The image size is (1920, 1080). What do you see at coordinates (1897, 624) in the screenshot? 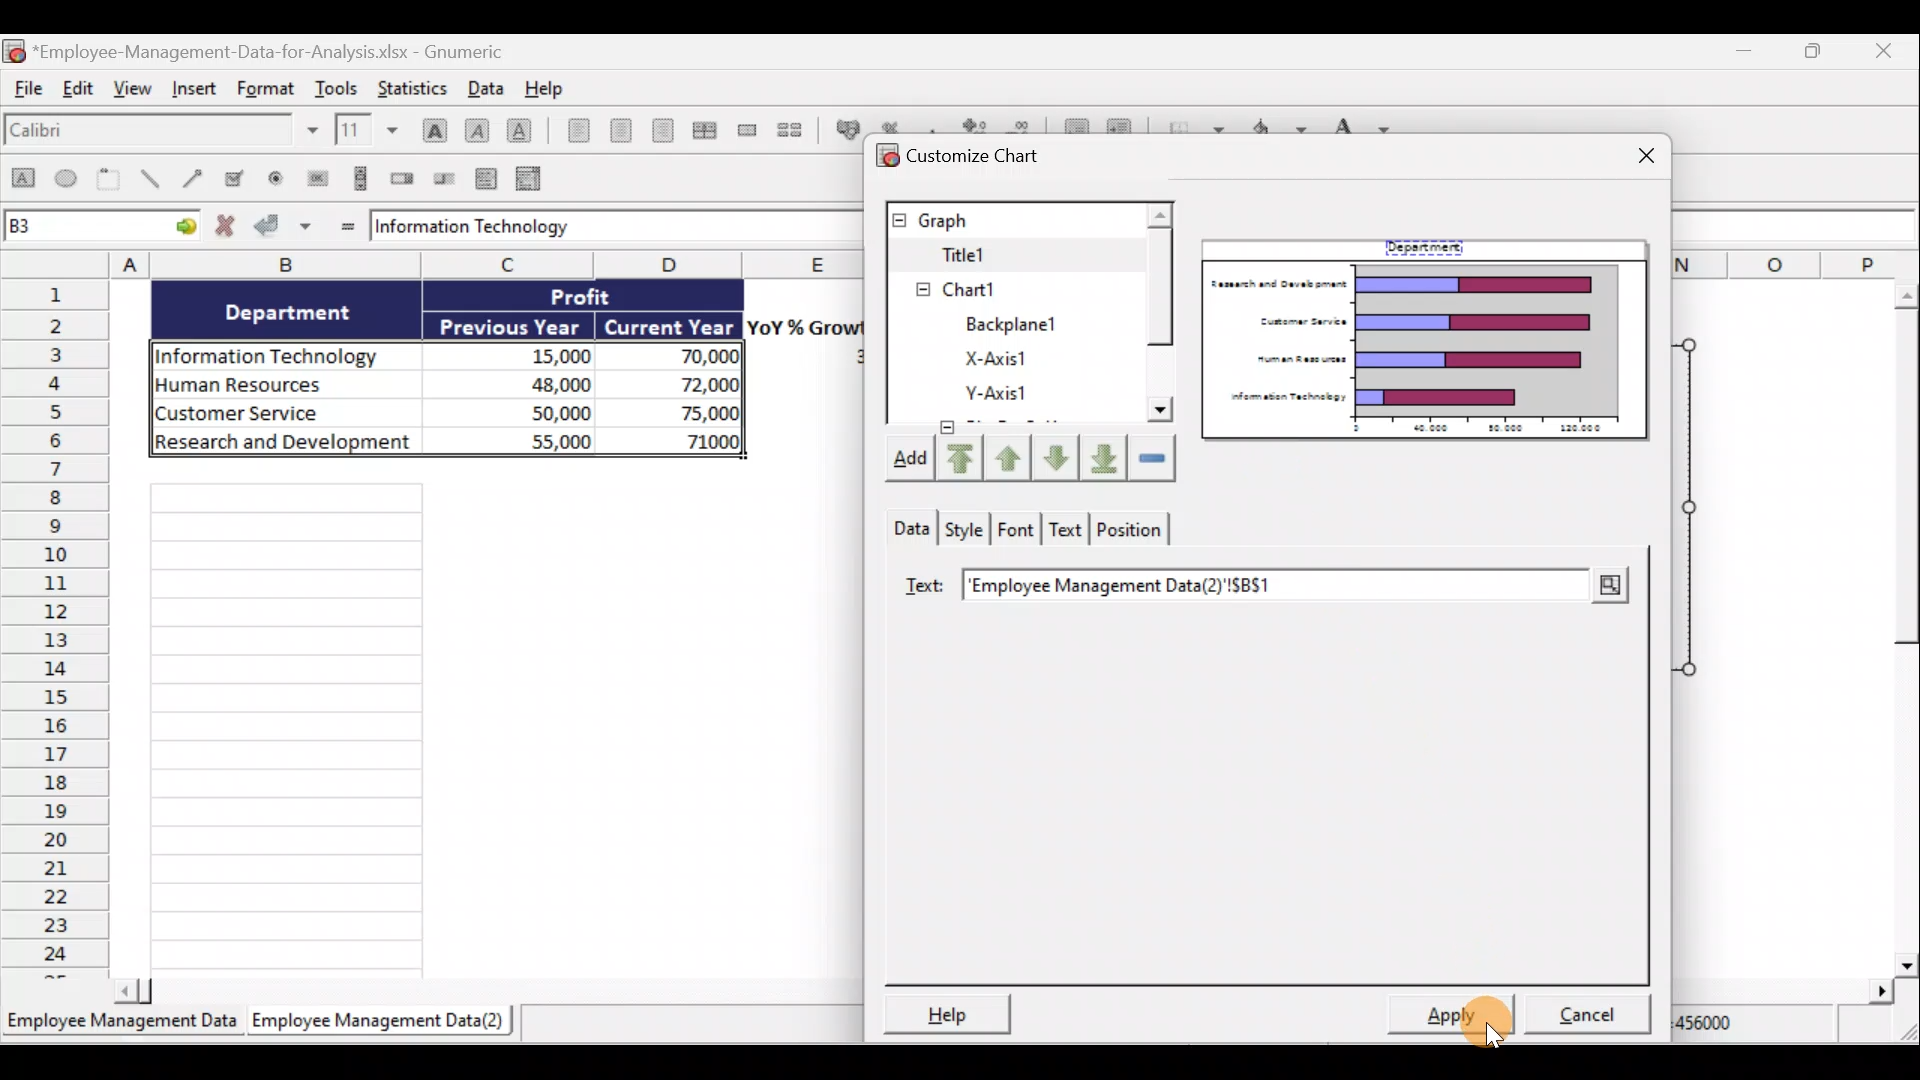
I see `Scroll bar` at bounding box center [1897, 624].